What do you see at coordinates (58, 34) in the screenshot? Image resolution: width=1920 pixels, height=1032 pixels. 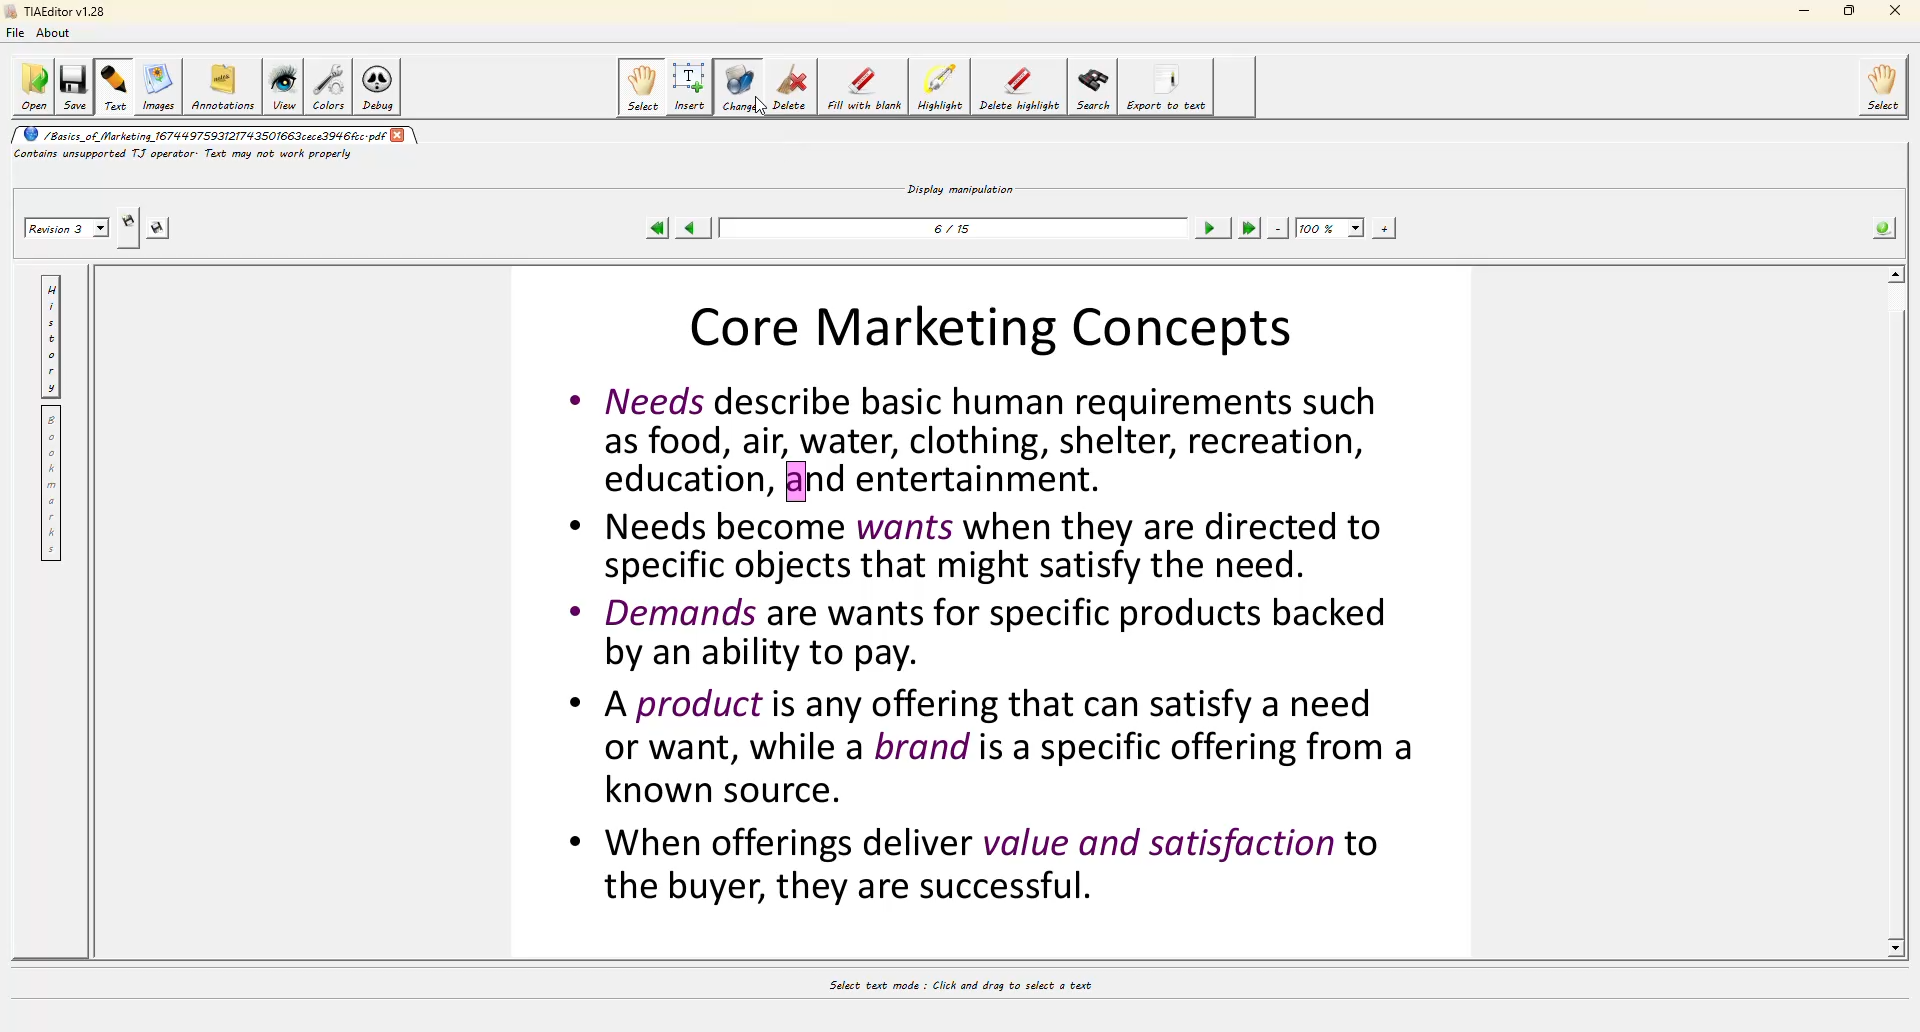 I see `about` at bounding box center [58, 34].